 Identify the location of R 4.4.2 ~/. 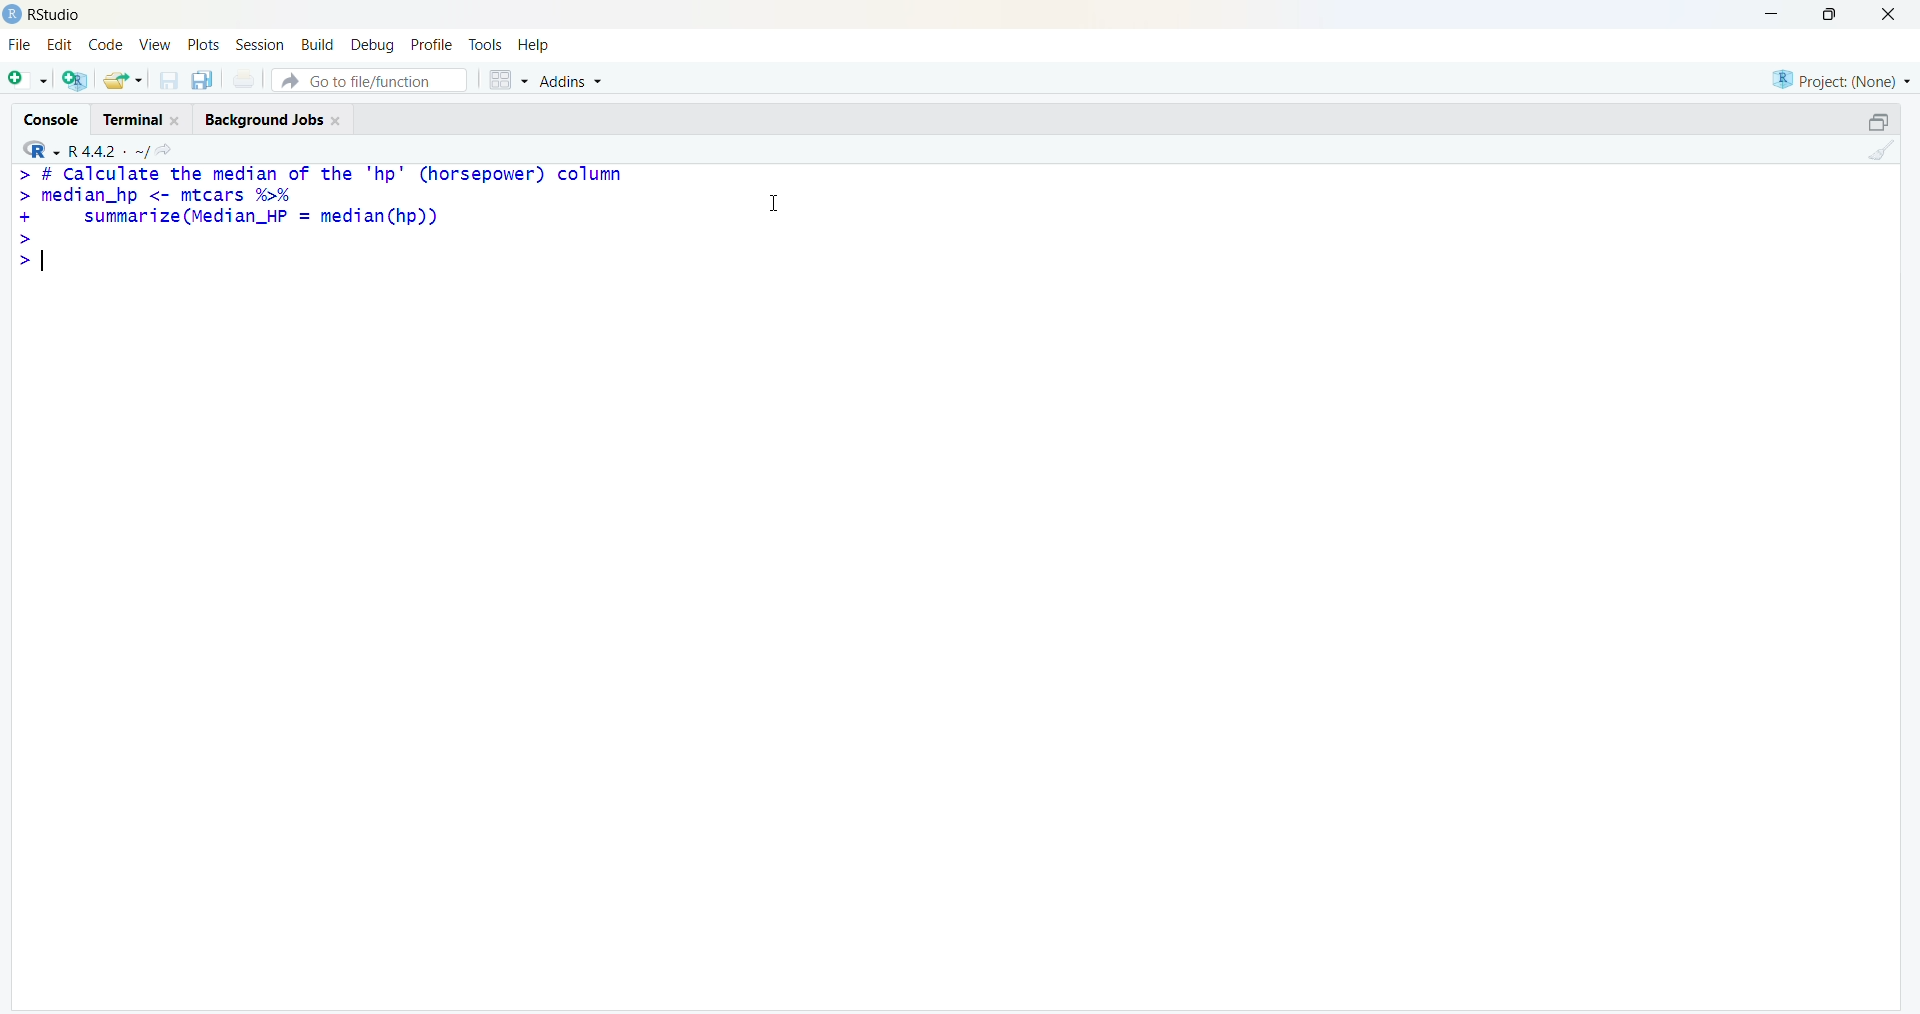
(110, 151).